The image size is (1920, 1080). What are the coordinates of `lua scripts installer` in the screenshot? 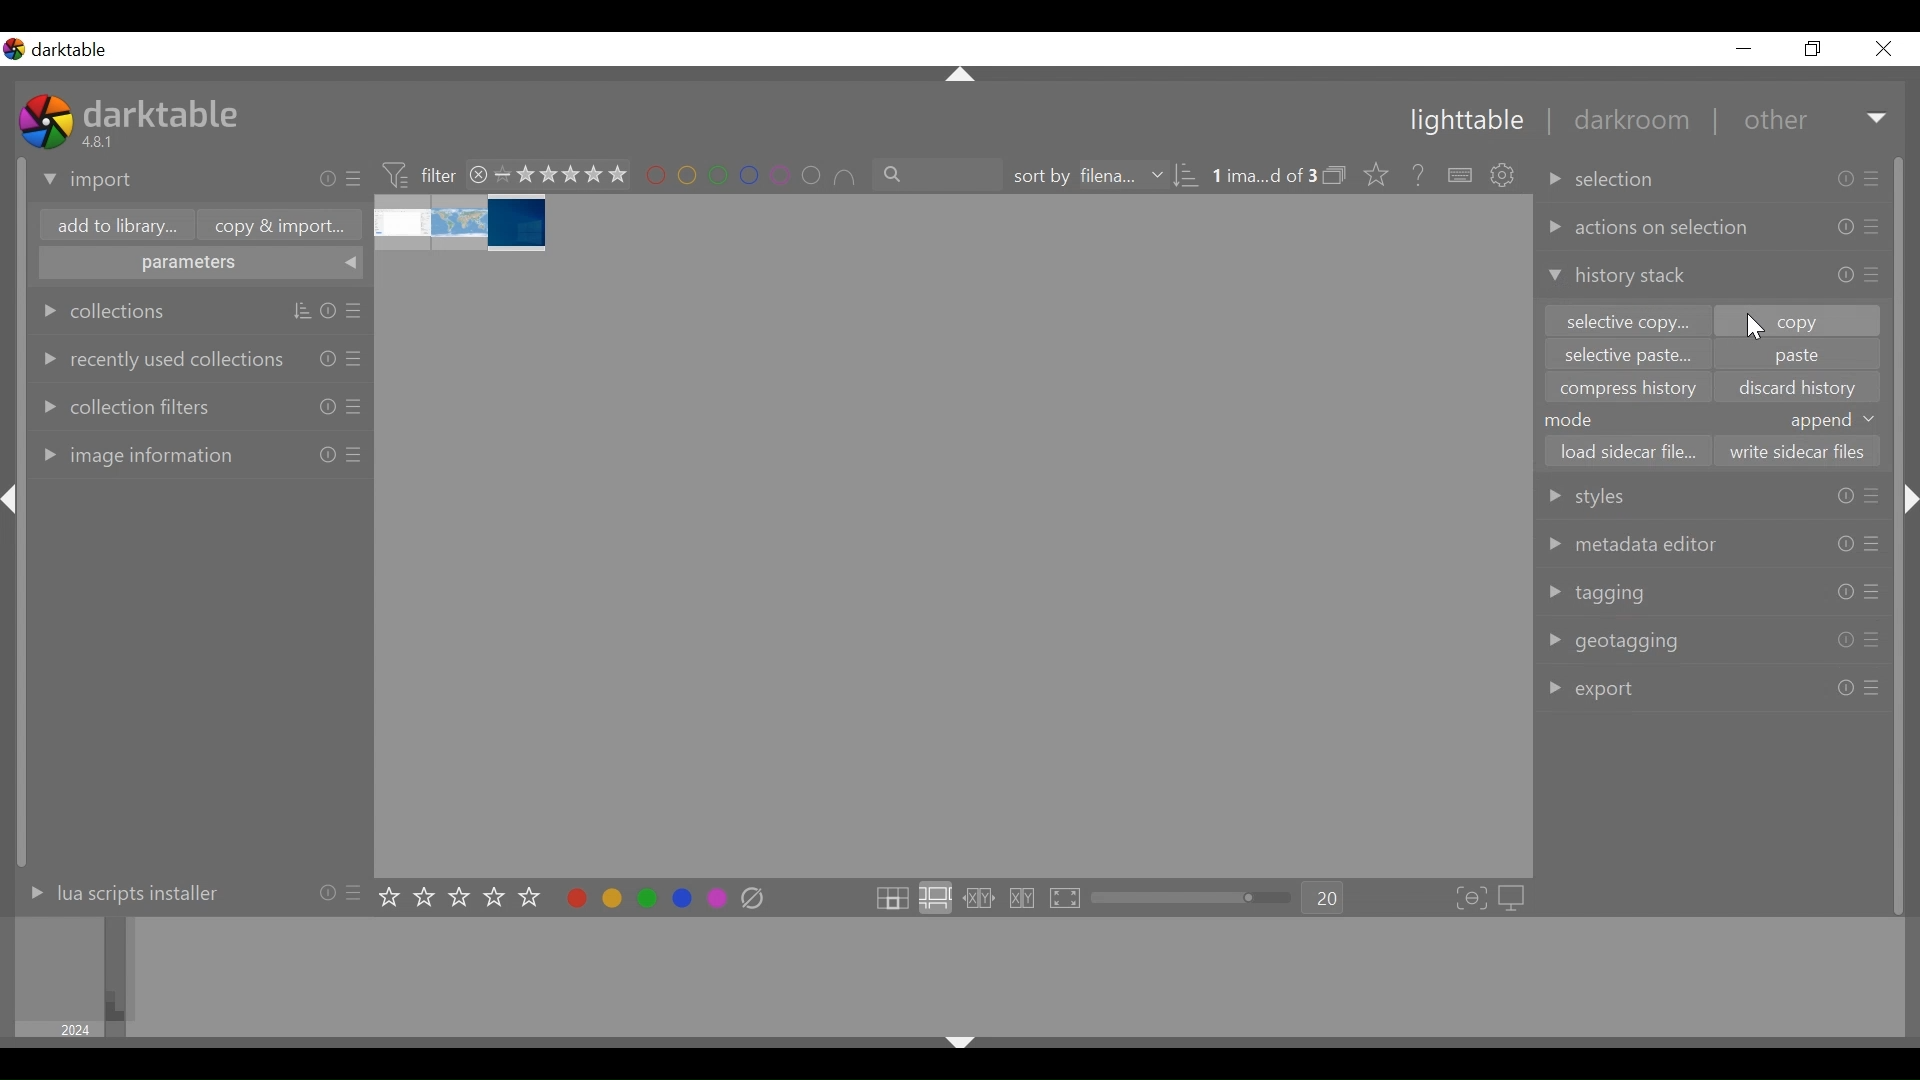 It's located at (119, 892).